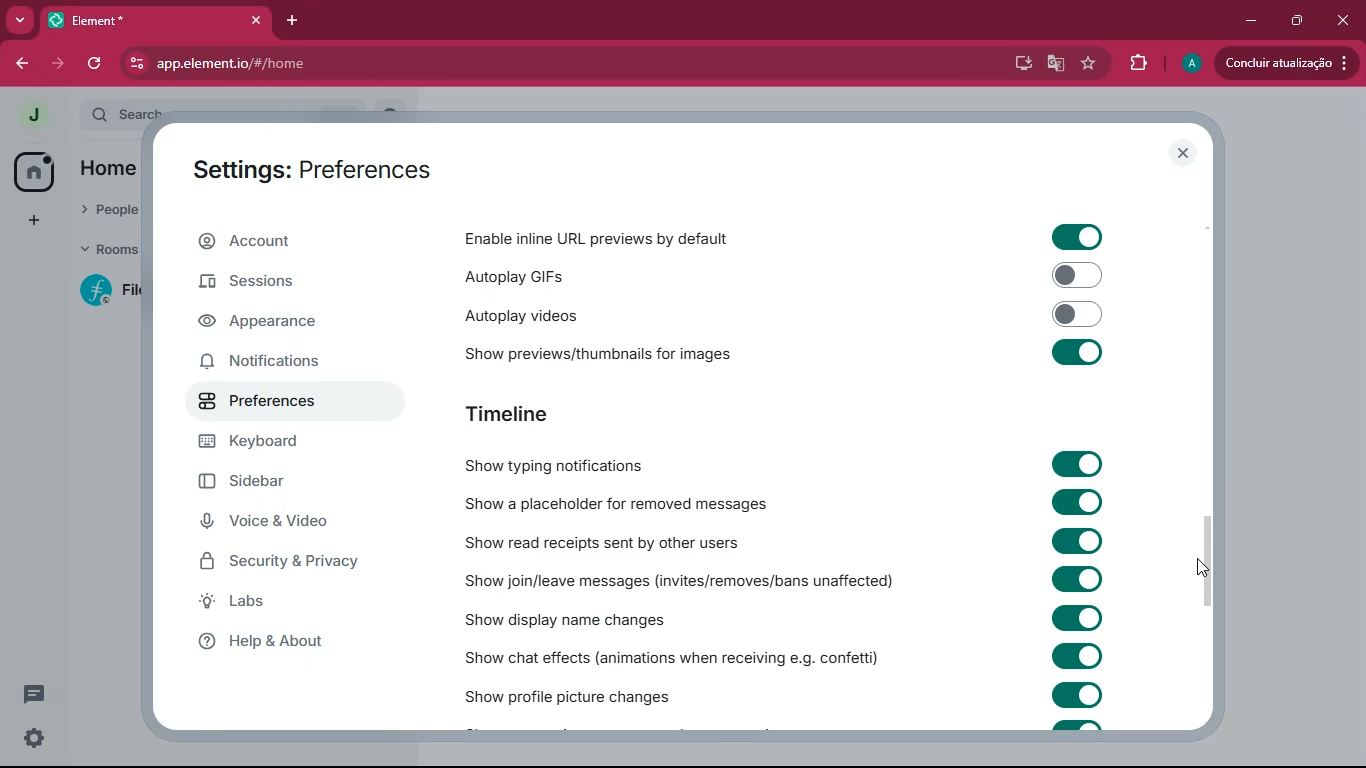 This screenshot has height=768, width=1366. I want to click on enable inline URL previews by default, so click(601, 238).